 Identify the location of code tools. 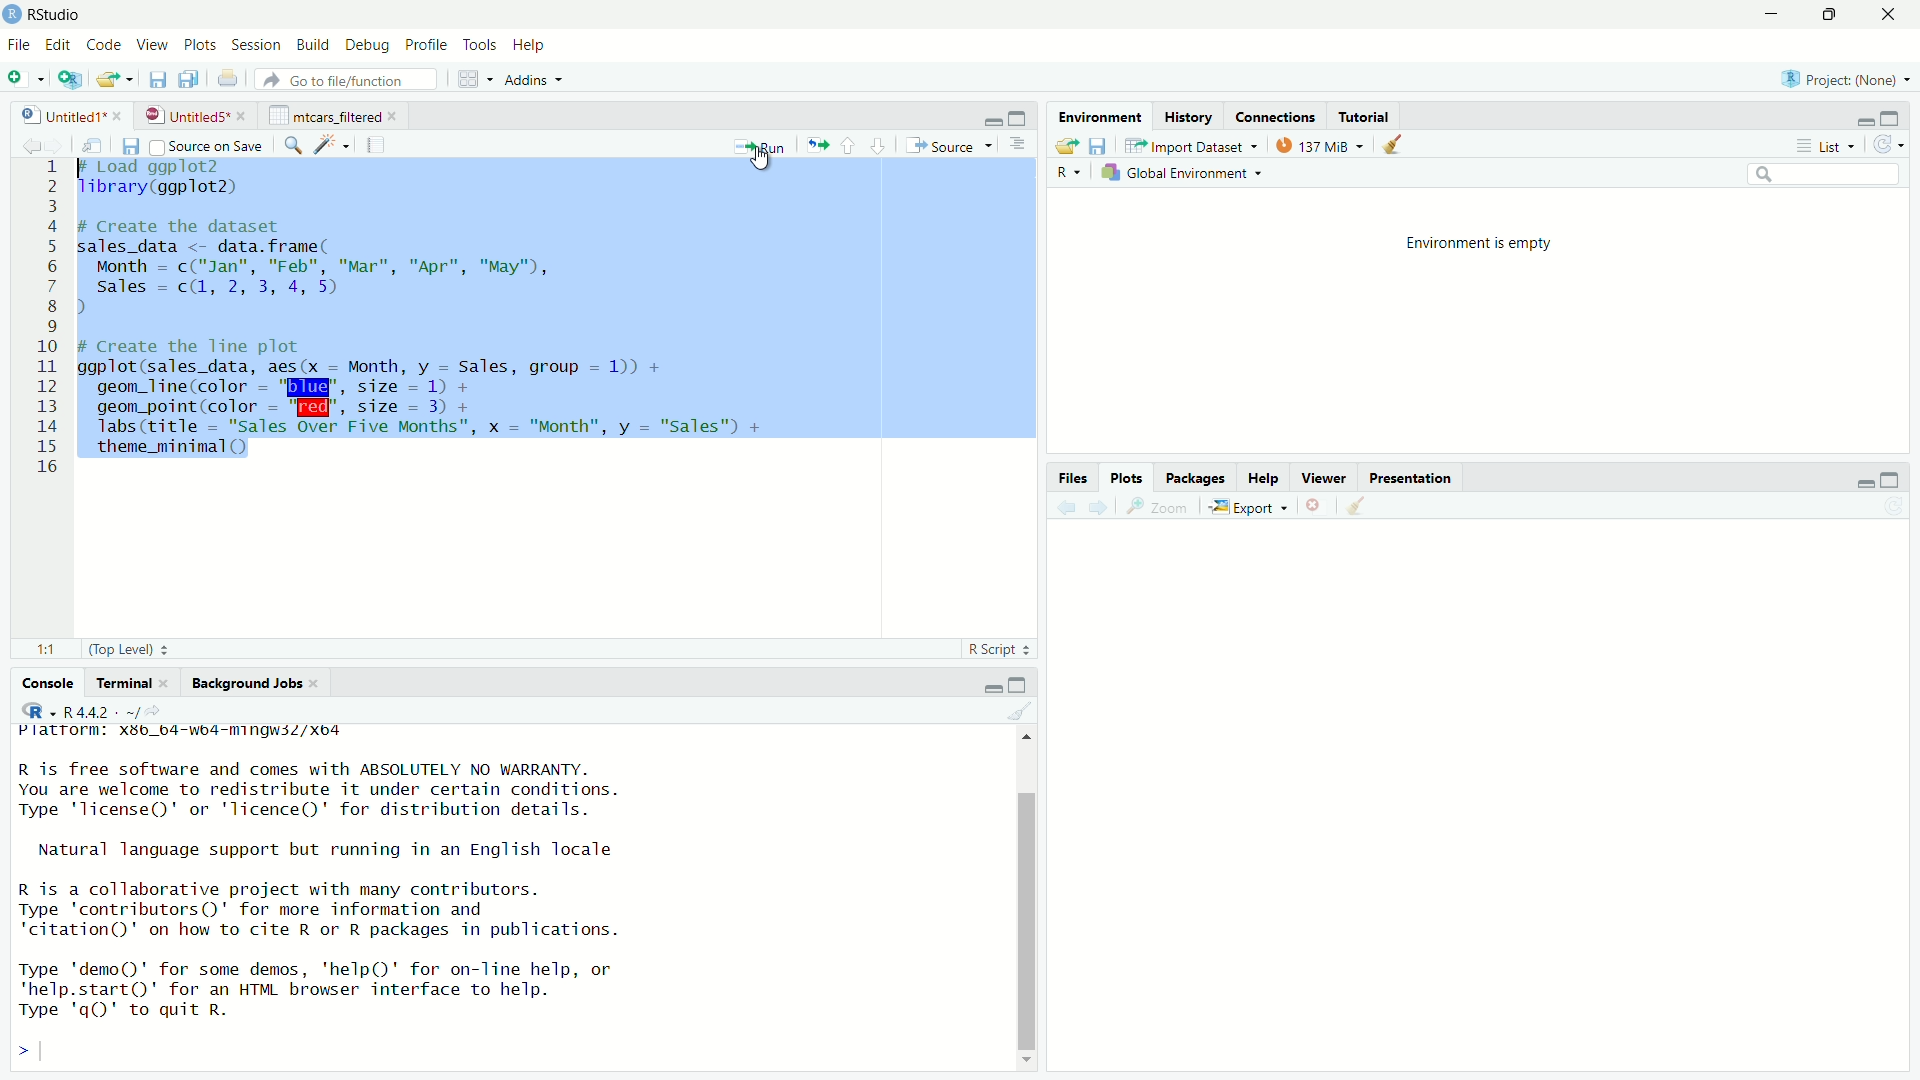
(334, 144).